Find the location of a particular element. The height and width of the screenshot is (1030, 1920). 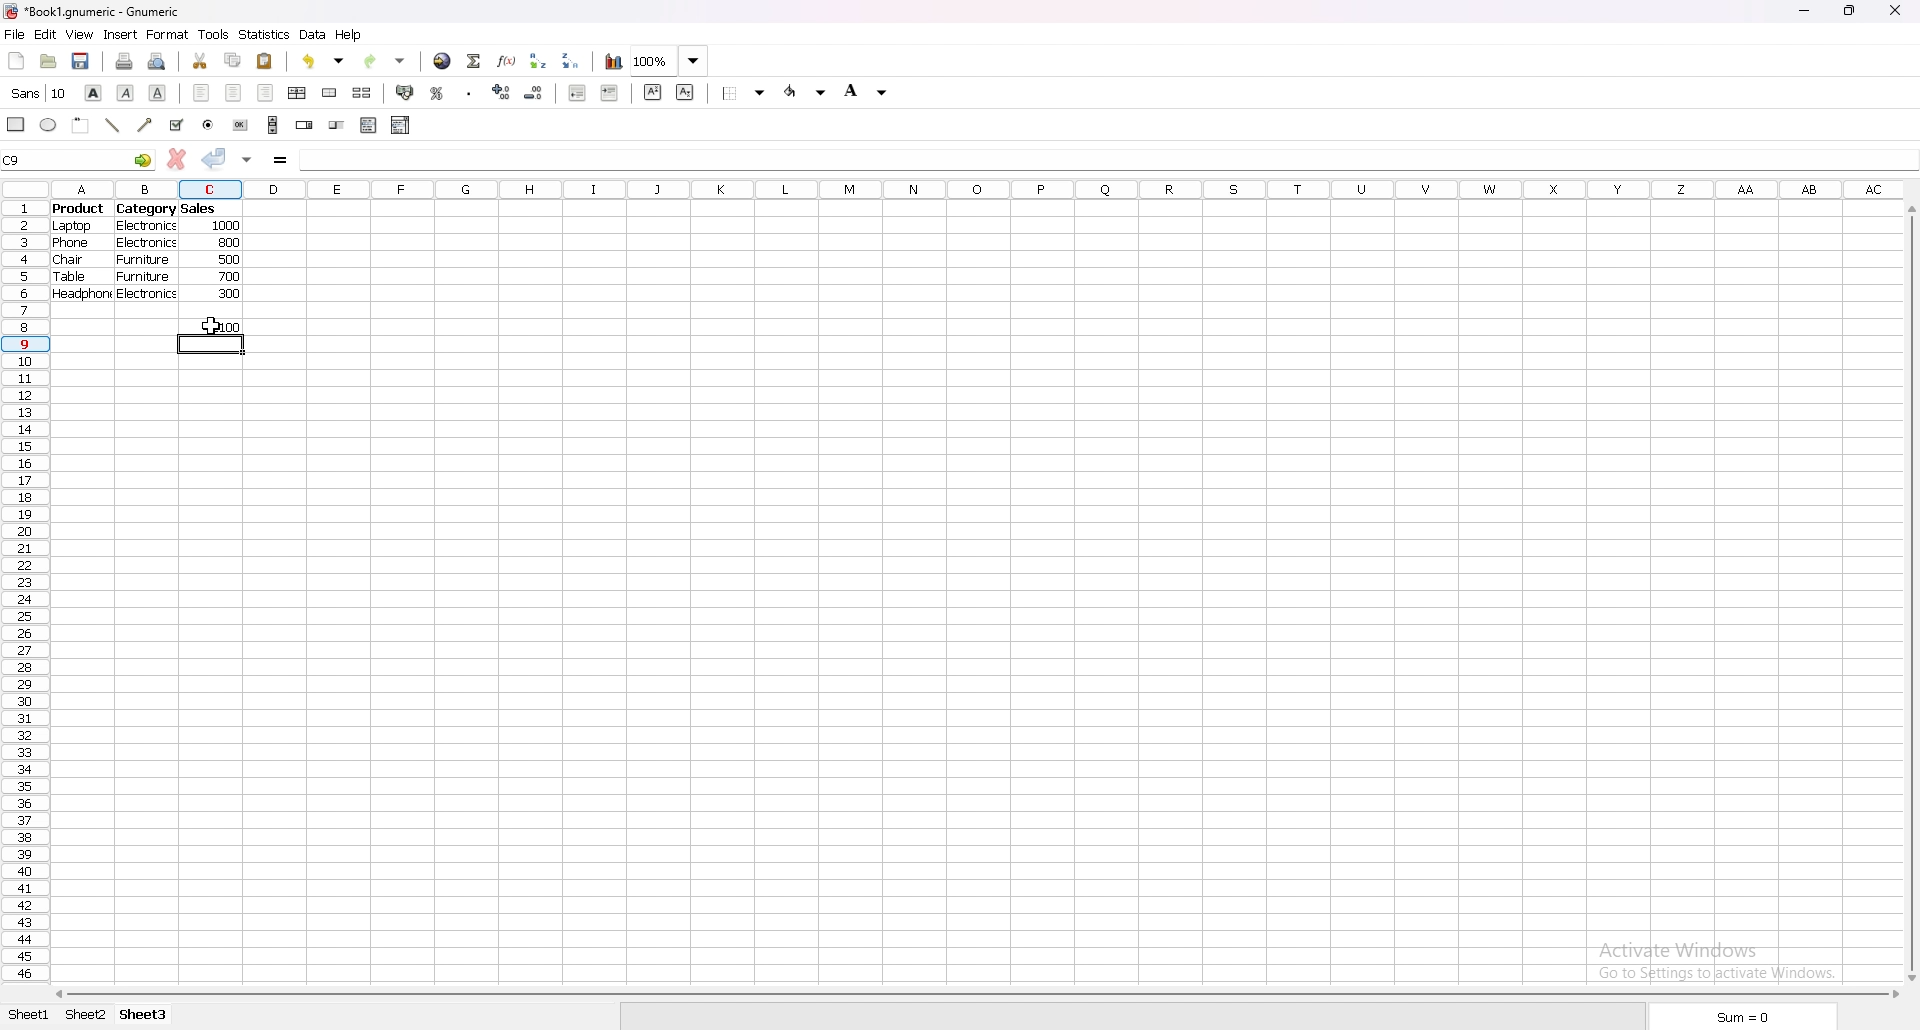

300 is located at coordinates (231, 295).